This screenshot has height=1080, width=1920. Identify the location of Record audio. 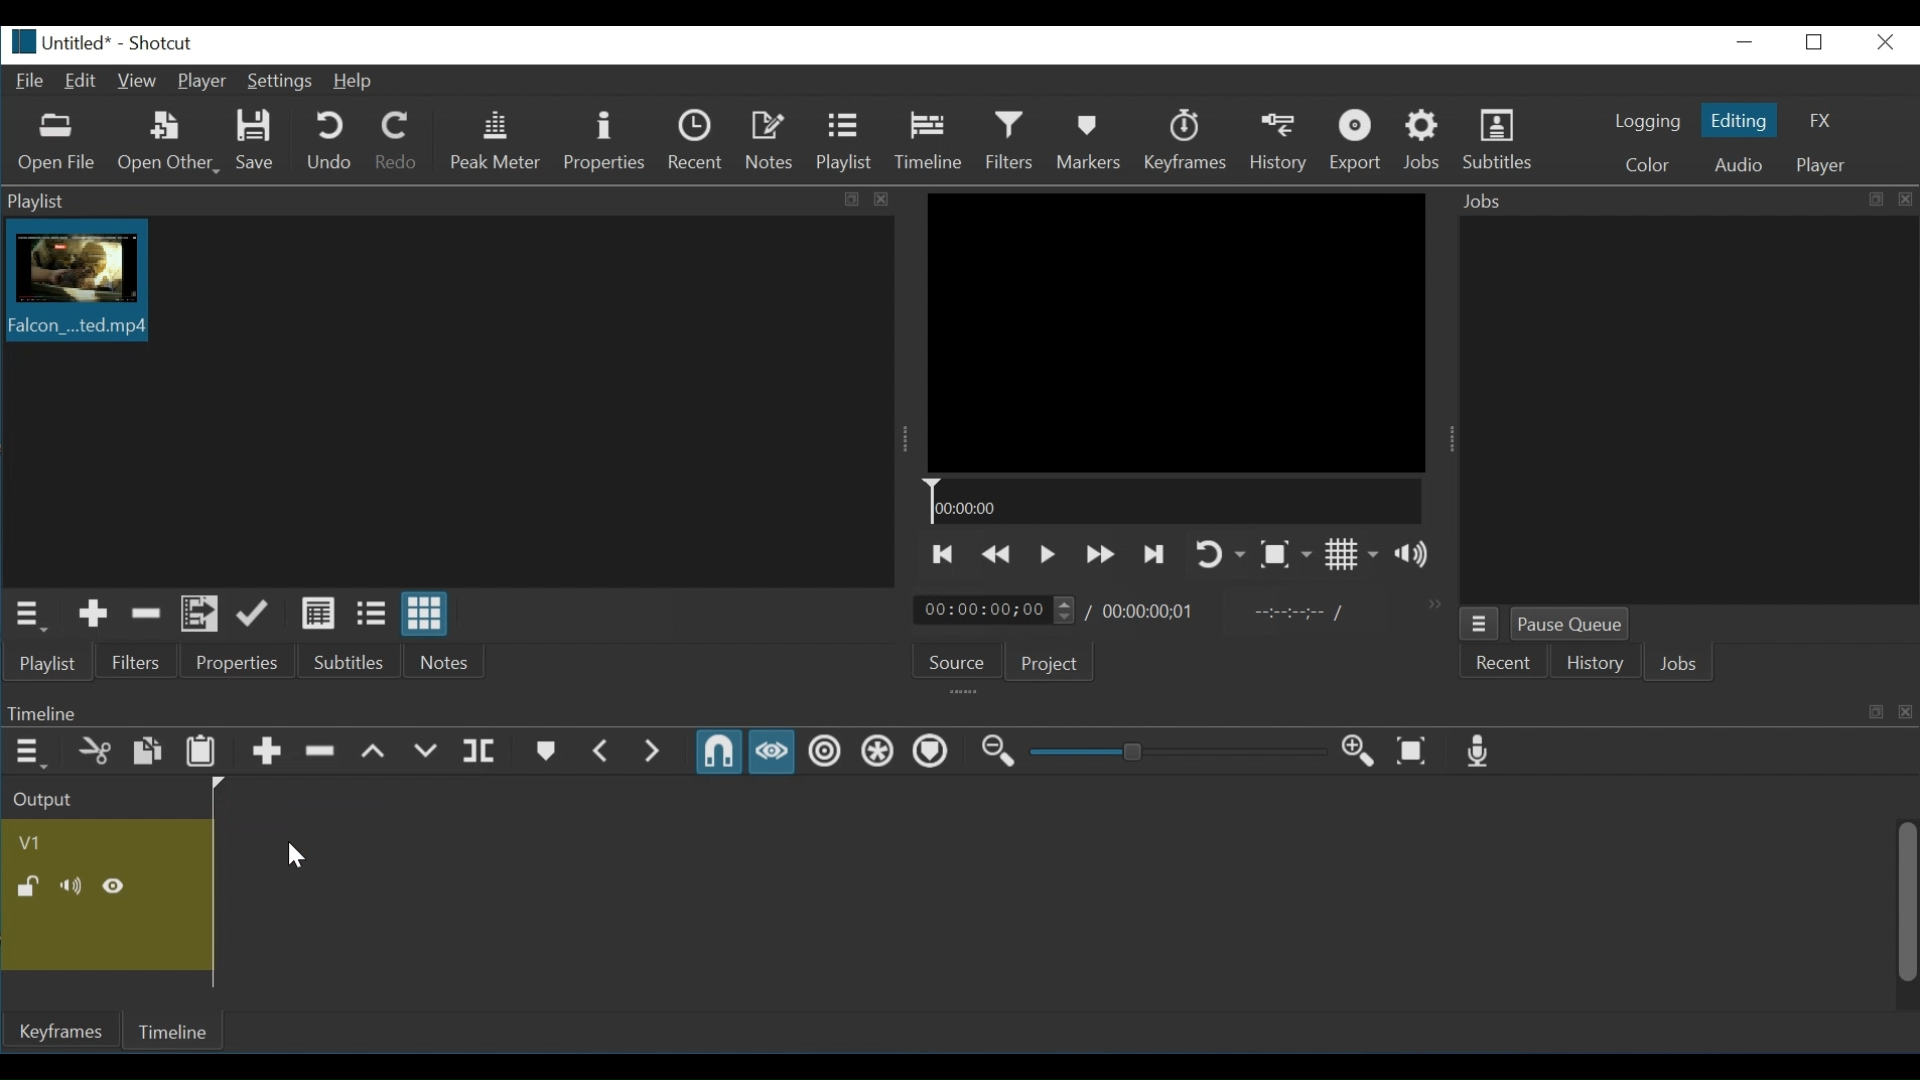
(1474, 752).